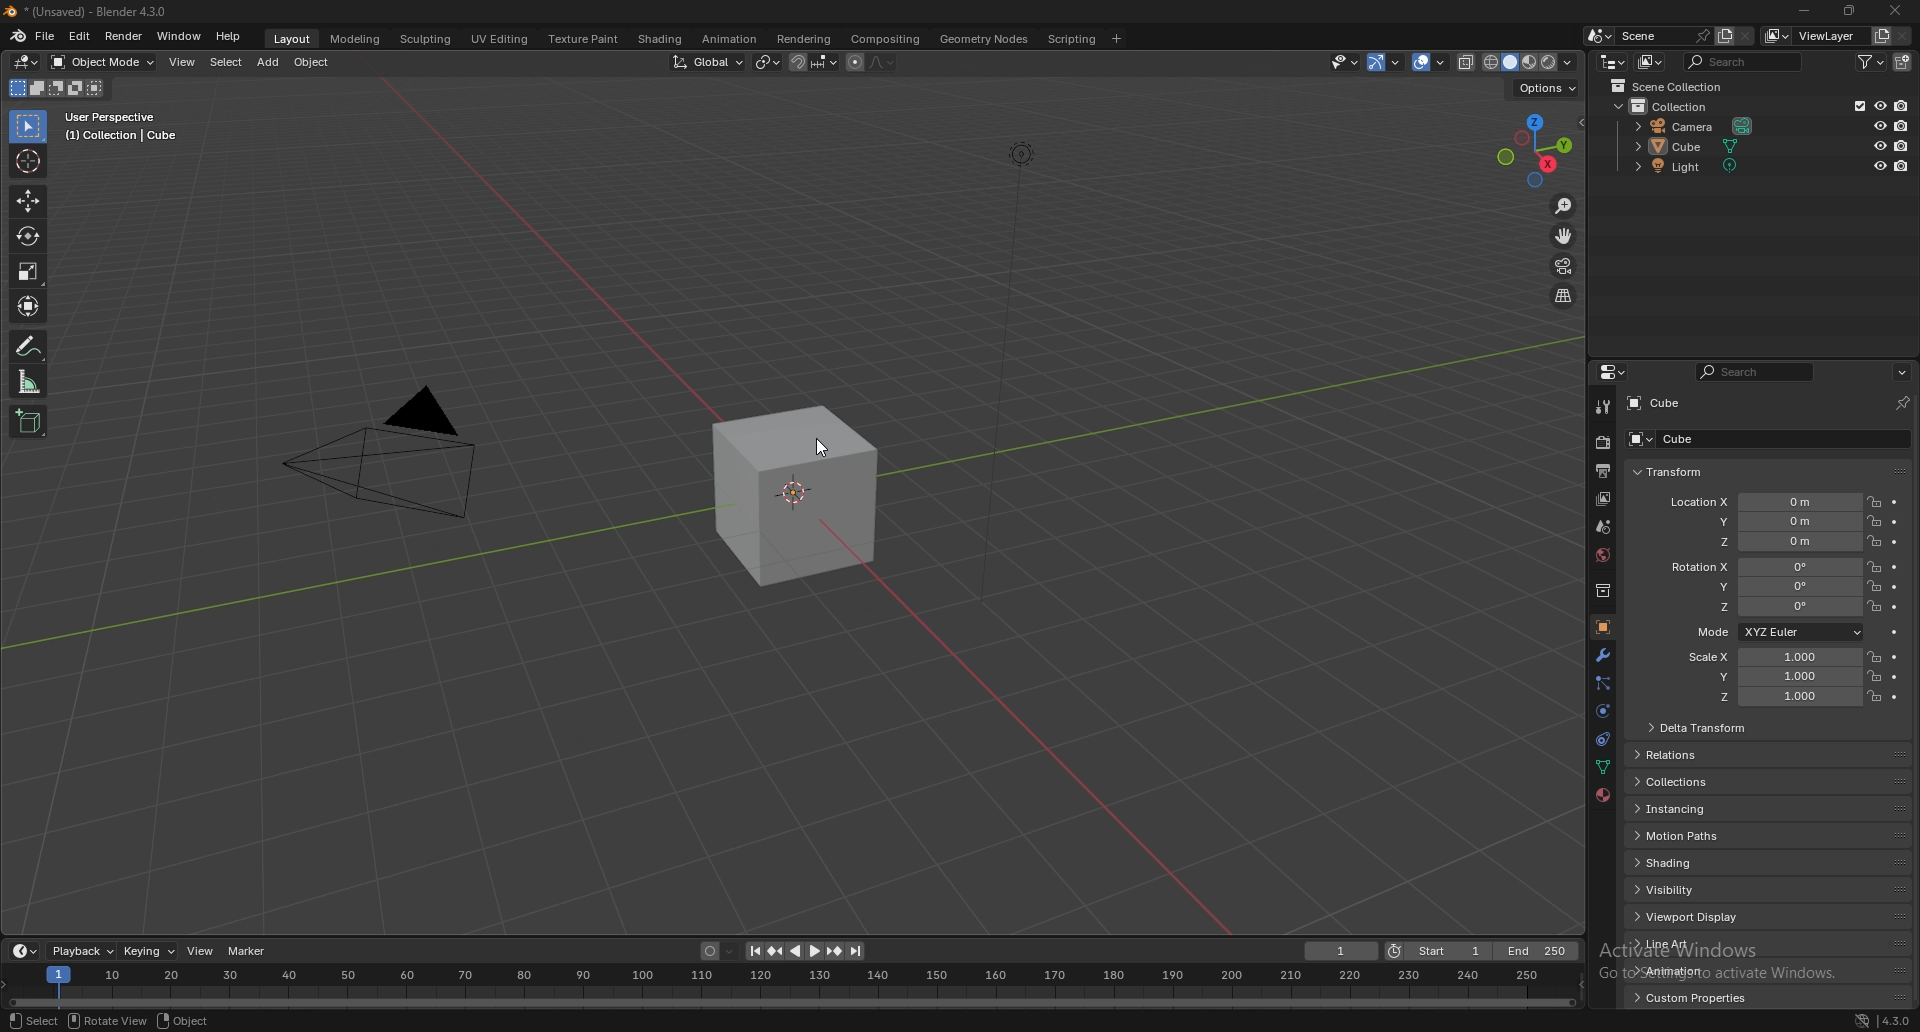  I want to click on line art, so click(1689, 944).